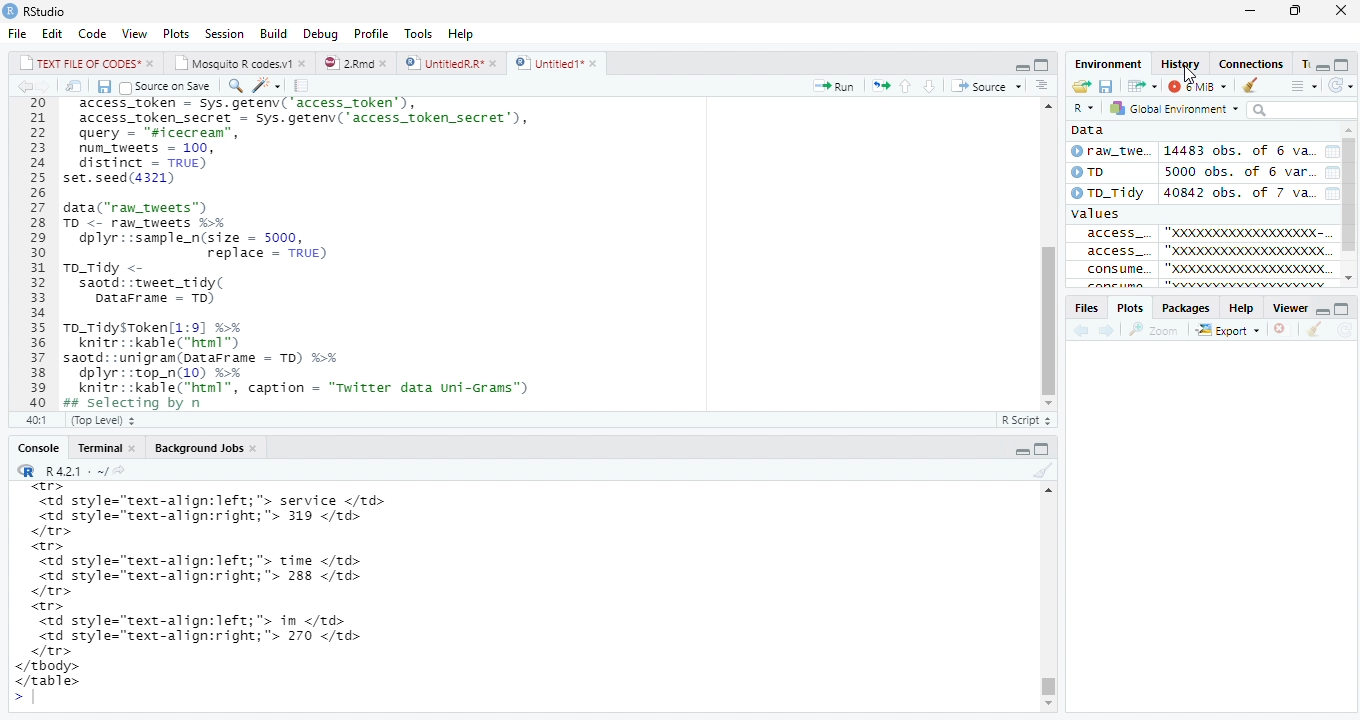 The width and height of the screenshot is (1360, 720). I want to click on Run, so click(833, 85).